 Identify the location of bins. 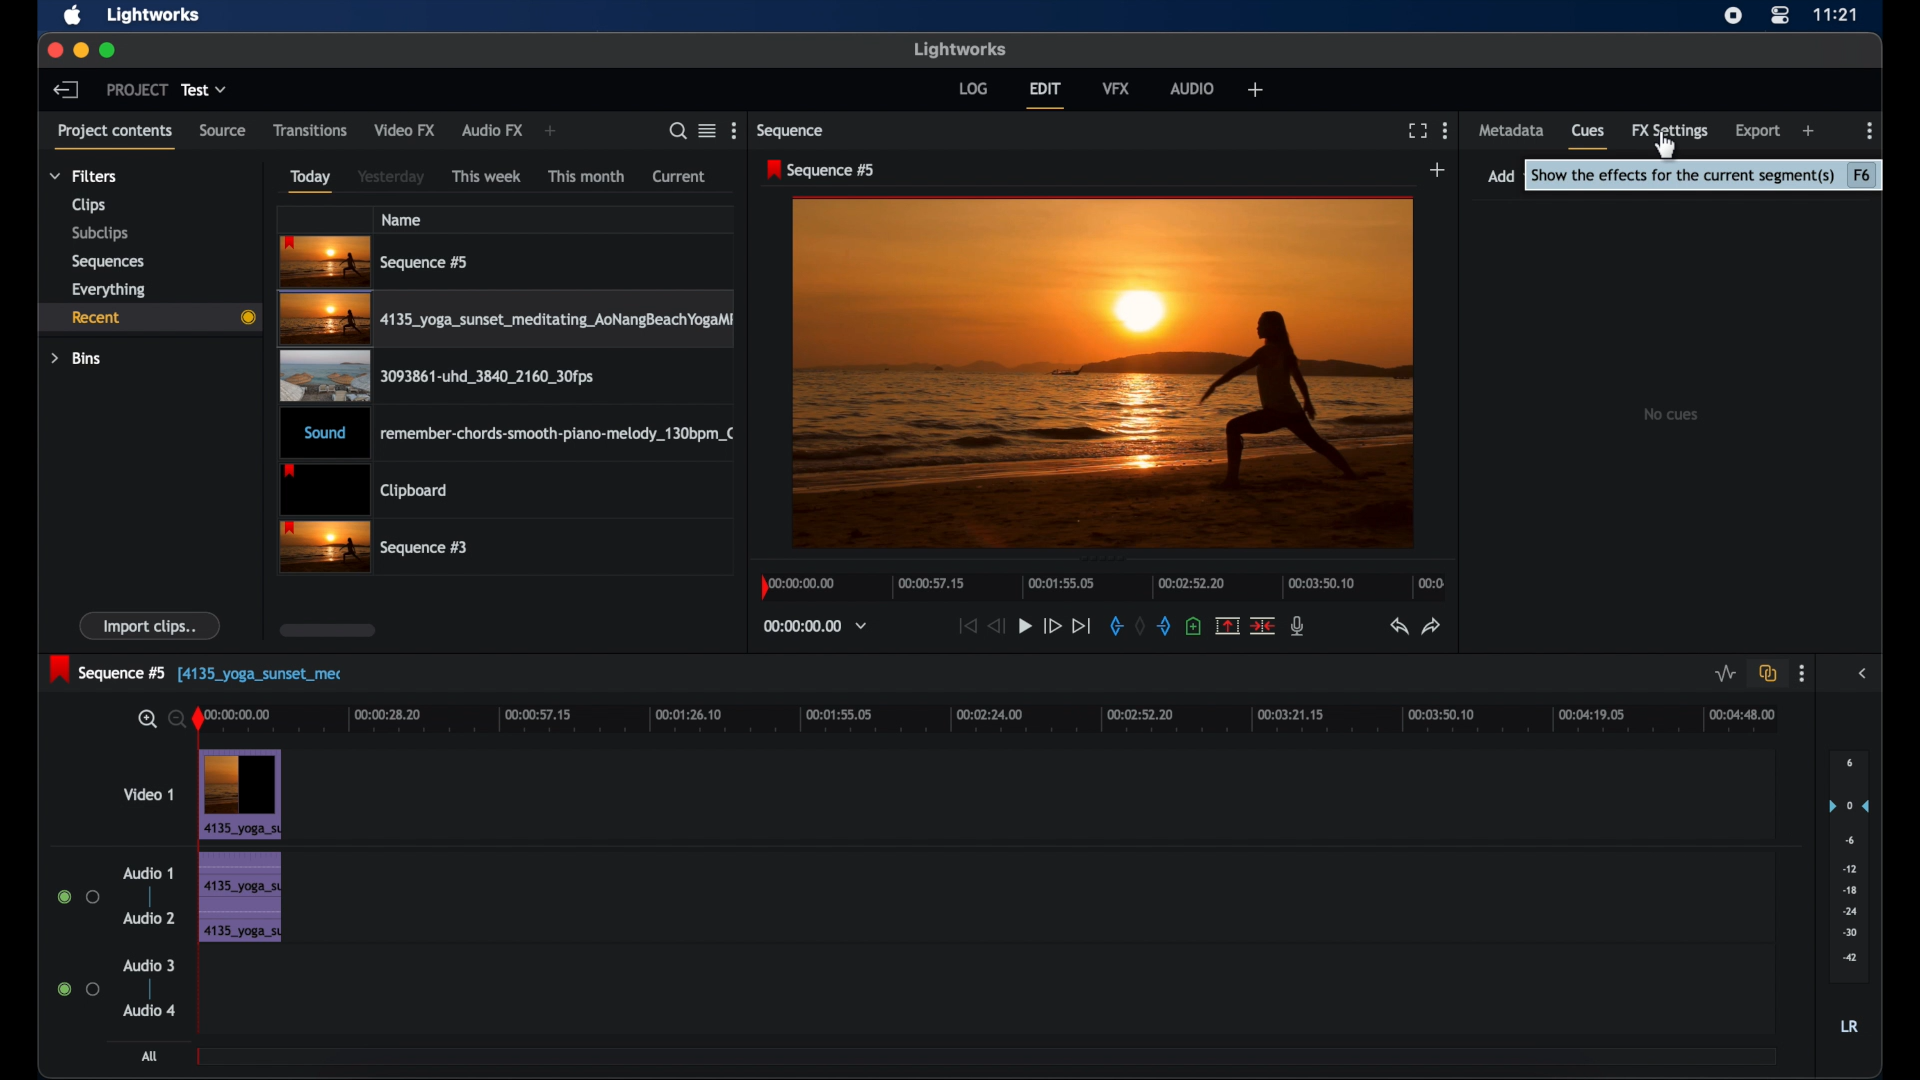
(76, 359).